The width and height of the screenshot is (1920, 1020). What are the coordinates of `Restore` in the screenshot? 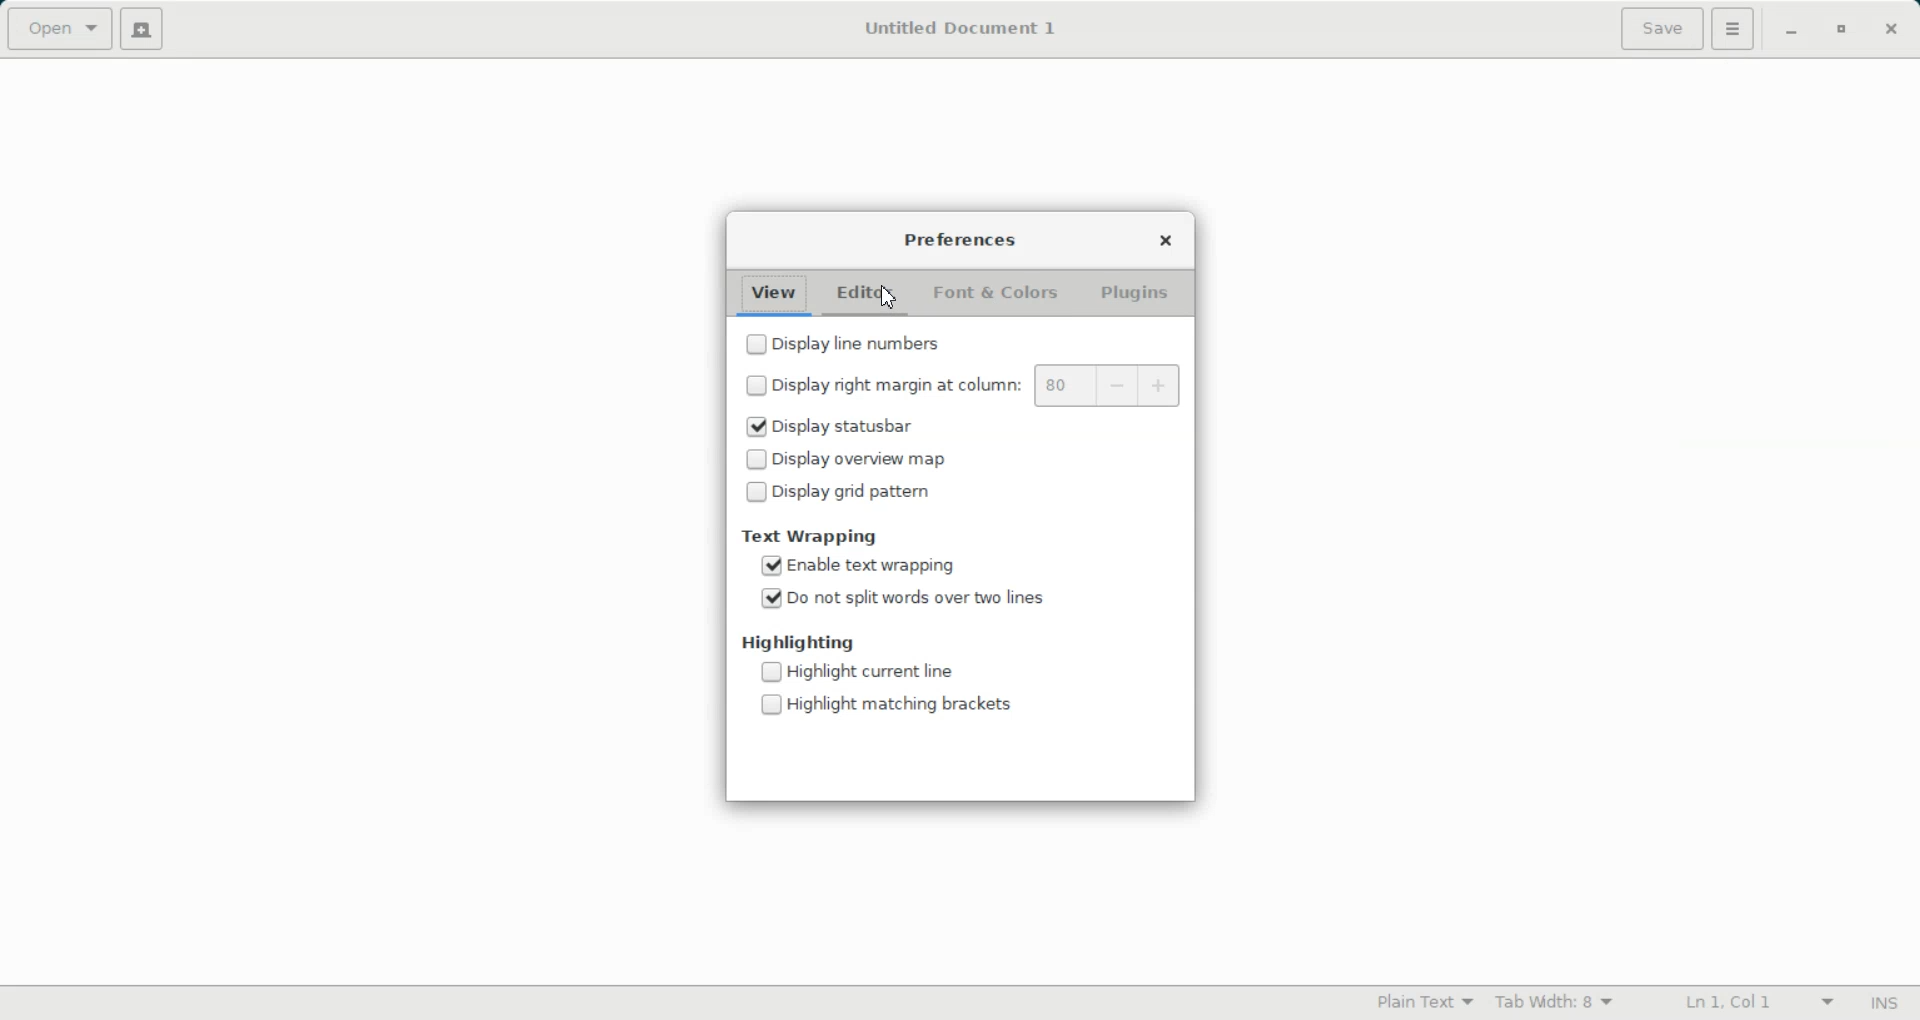 It's located at (1841, 30).